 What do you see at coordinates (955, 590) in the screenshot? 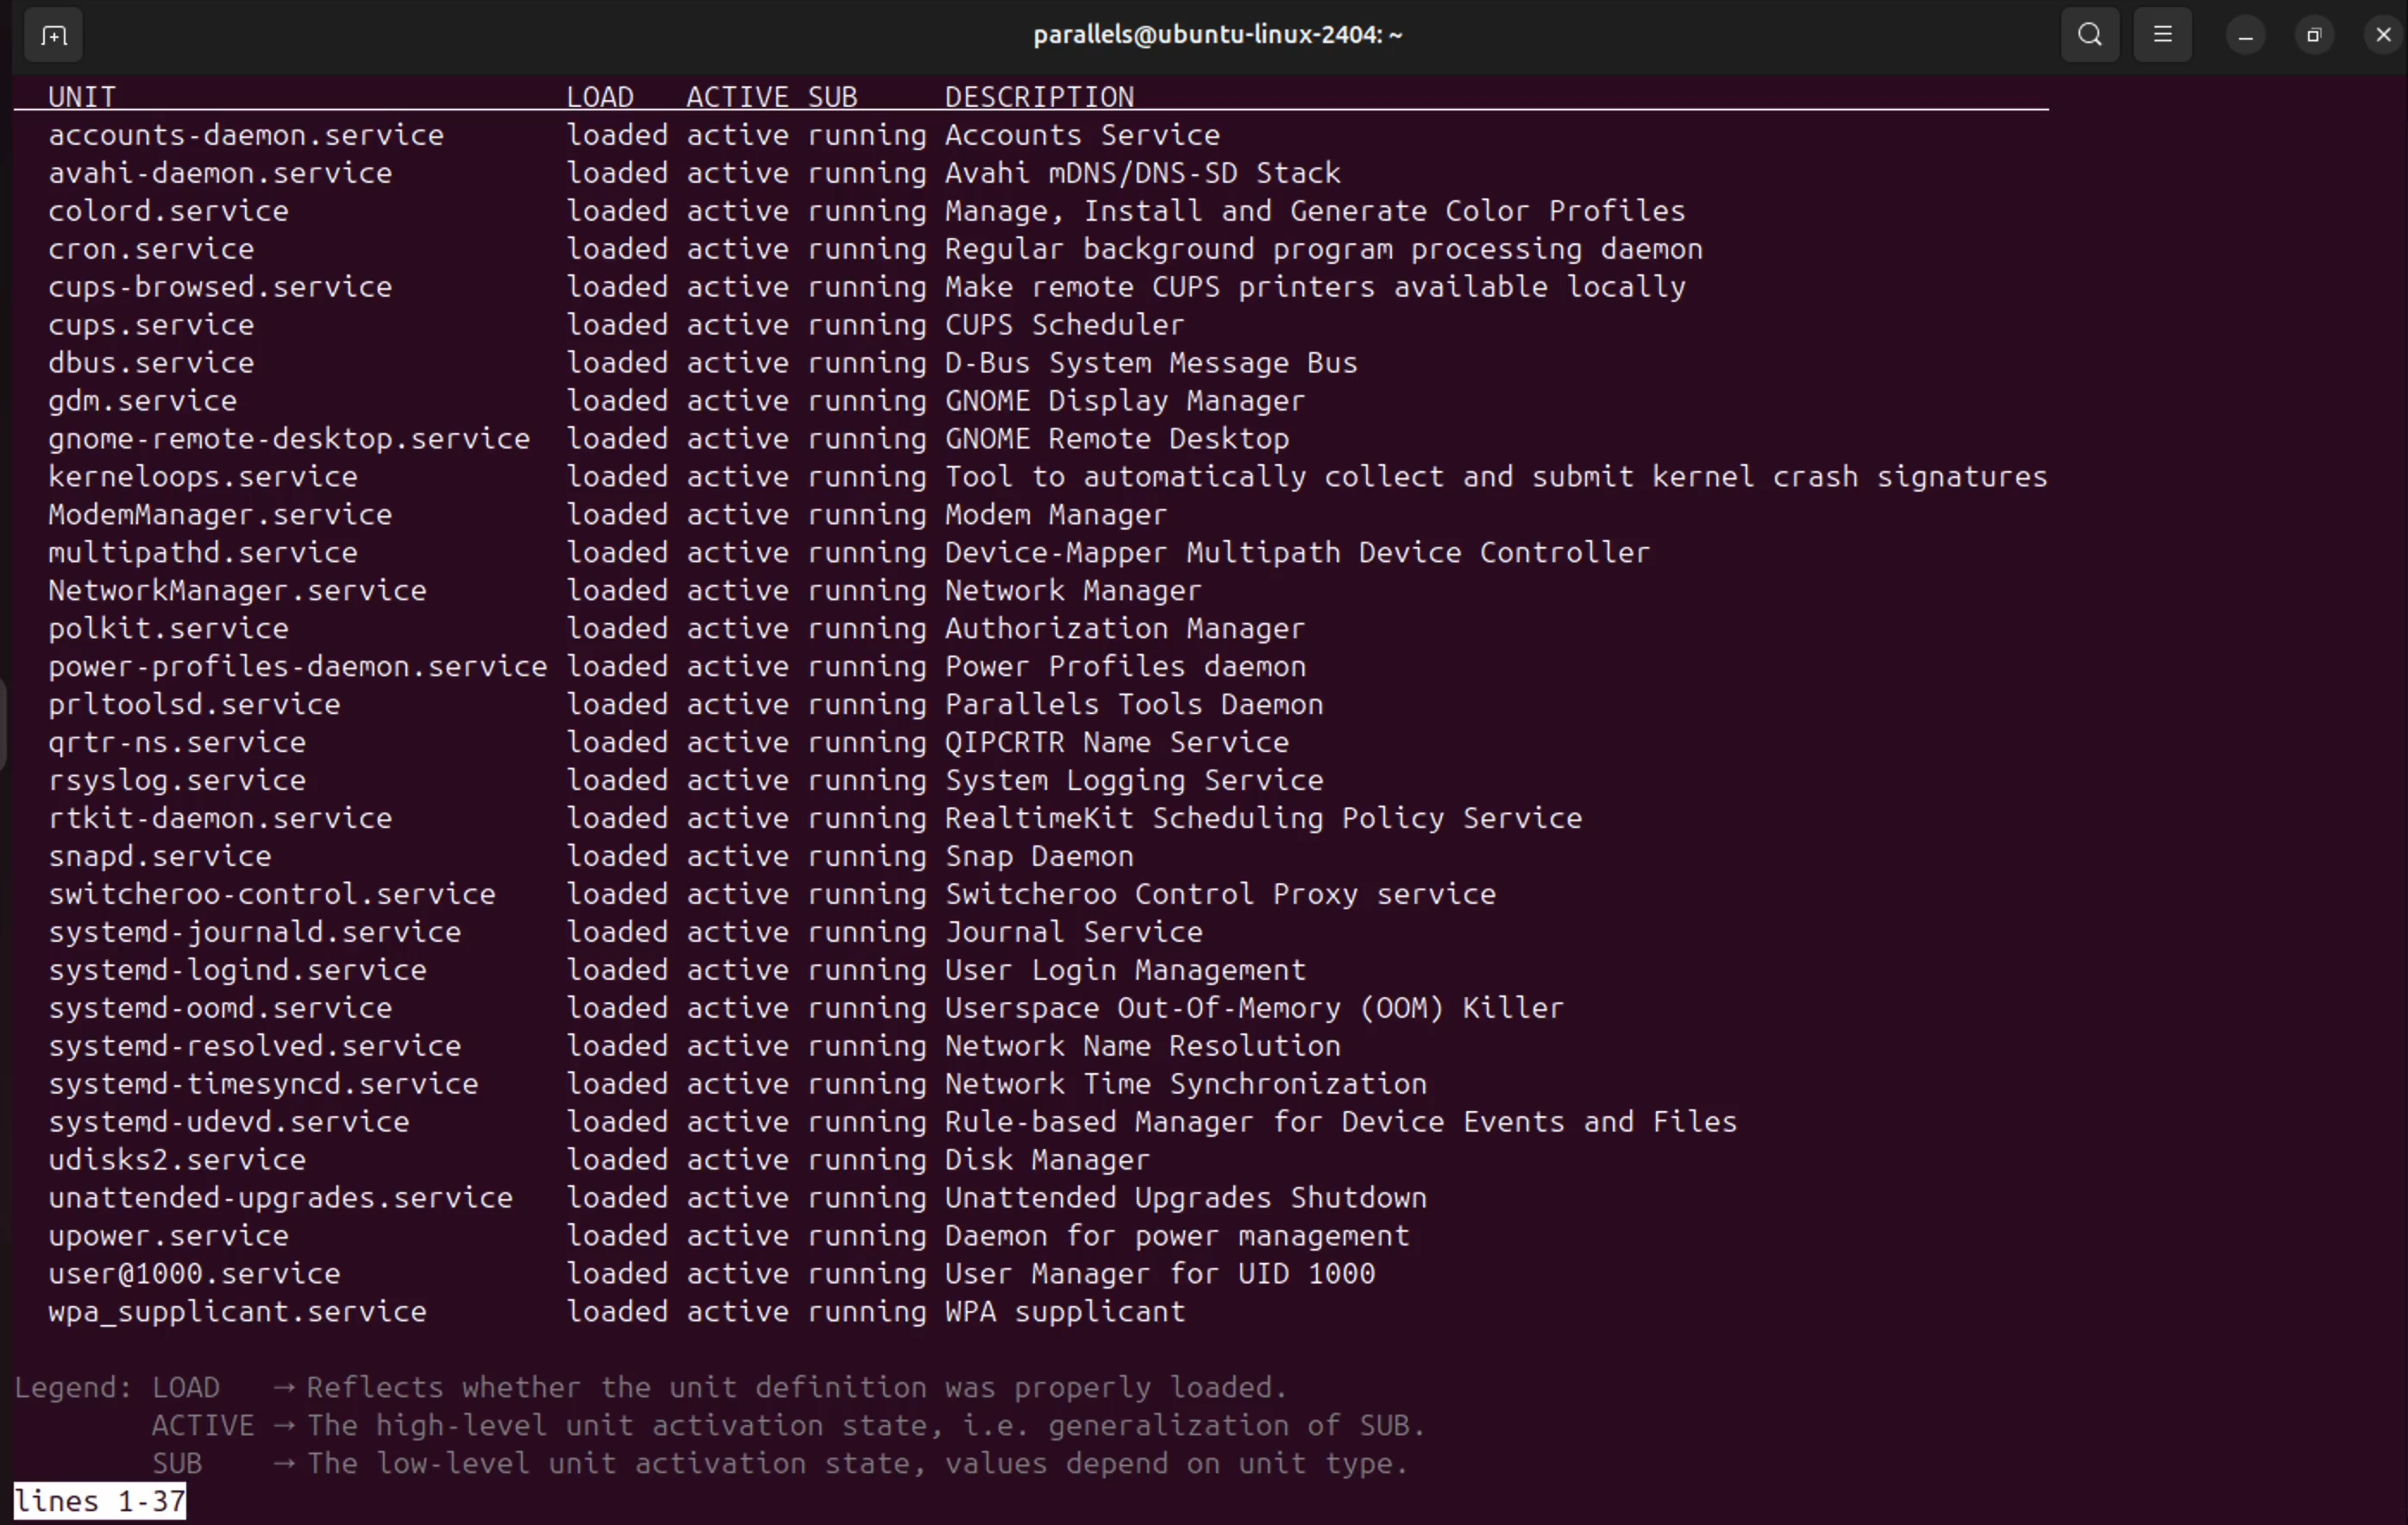
I see `active running network manager` at bounding box center [955, 590].